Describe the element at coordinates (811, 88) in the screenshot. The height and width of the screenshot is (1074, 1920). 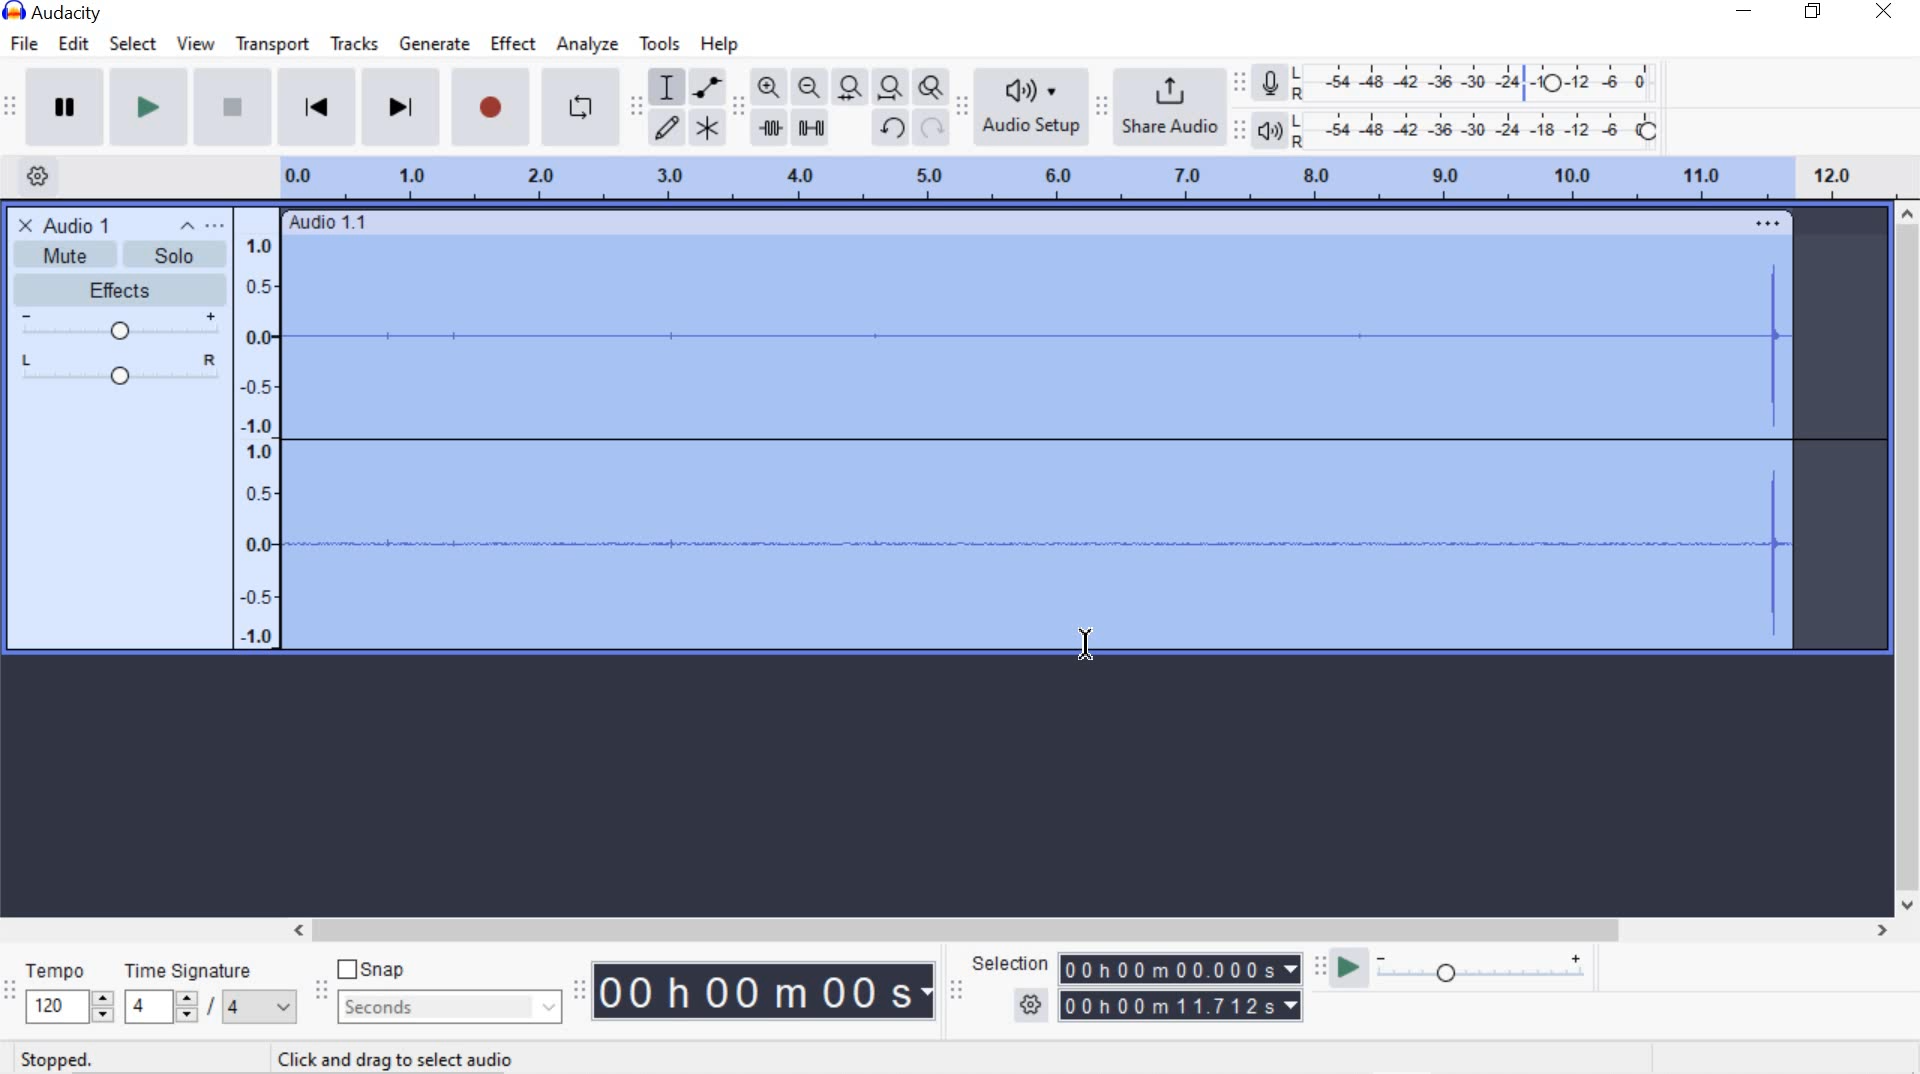
I see `Zoom Out` at that location.